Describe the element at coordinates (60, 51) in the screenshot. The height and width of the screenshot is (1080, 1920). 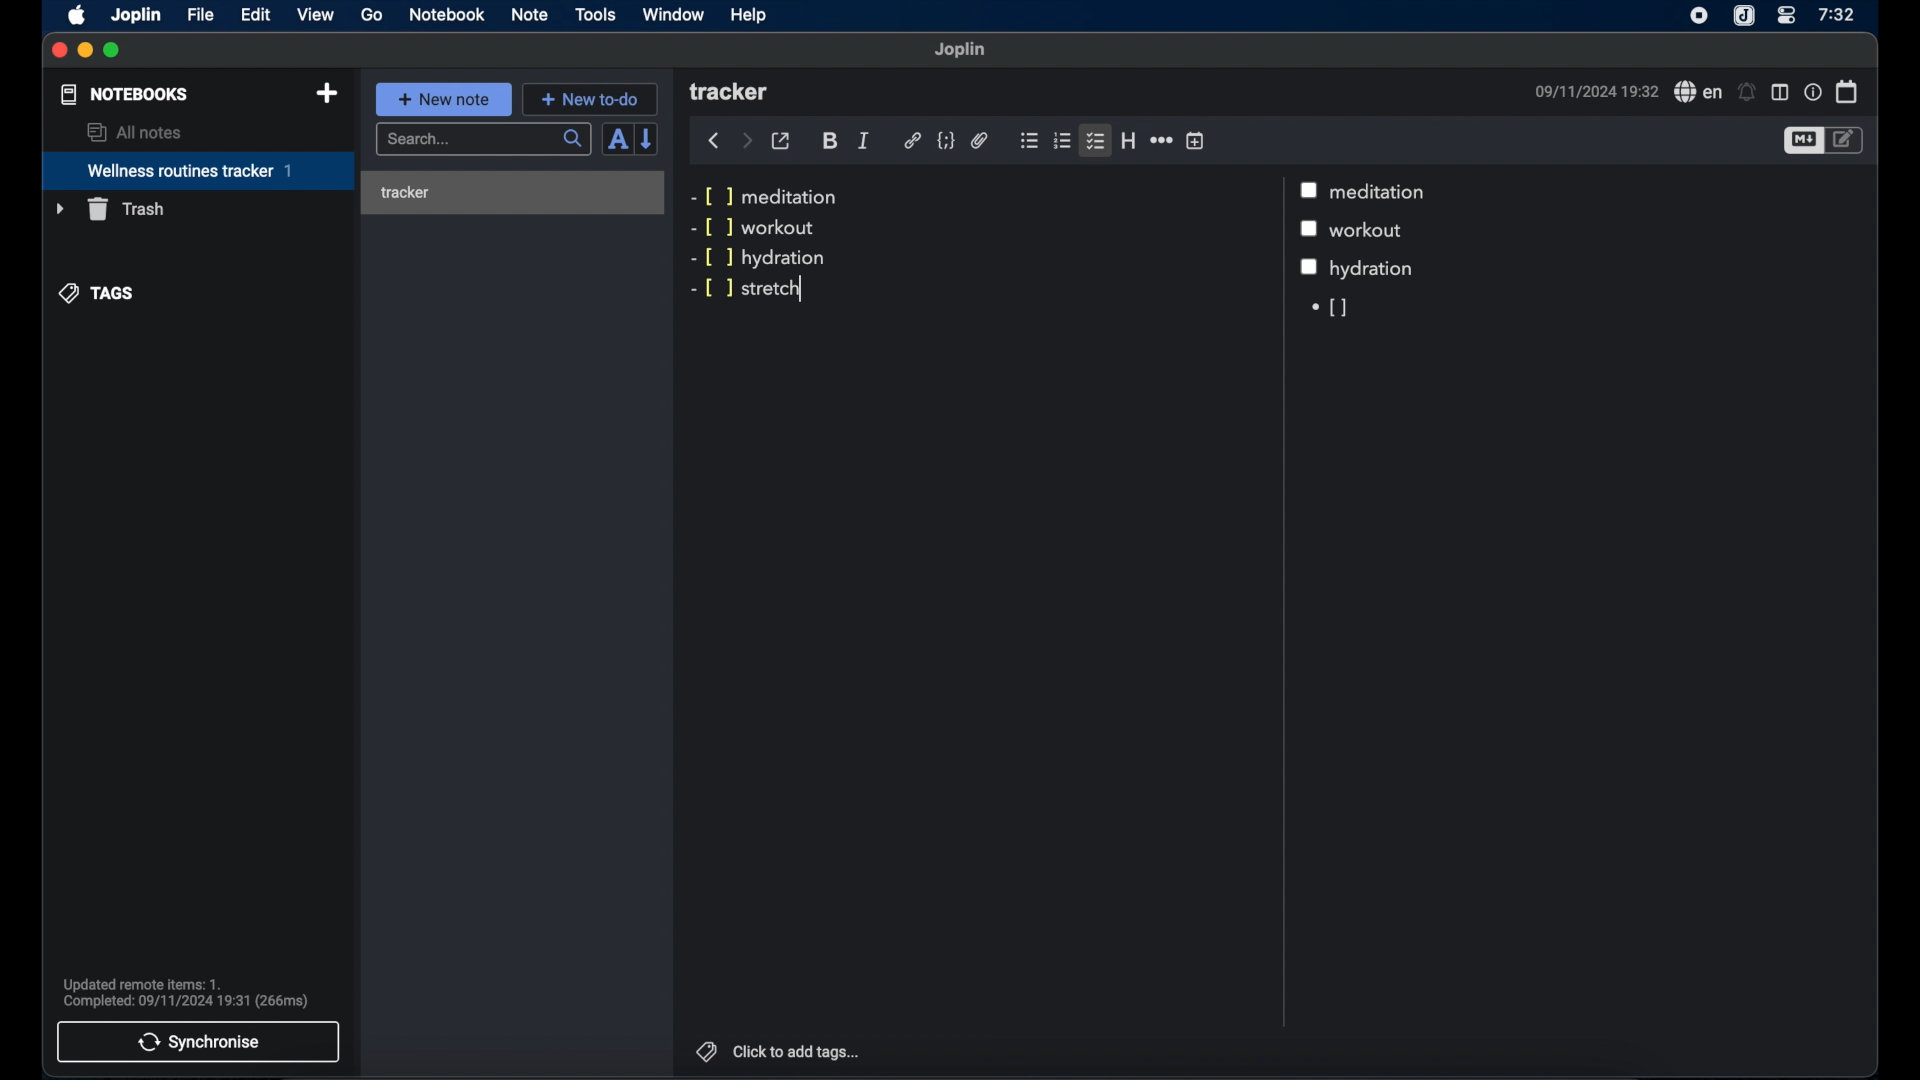
I see `close` at that location.